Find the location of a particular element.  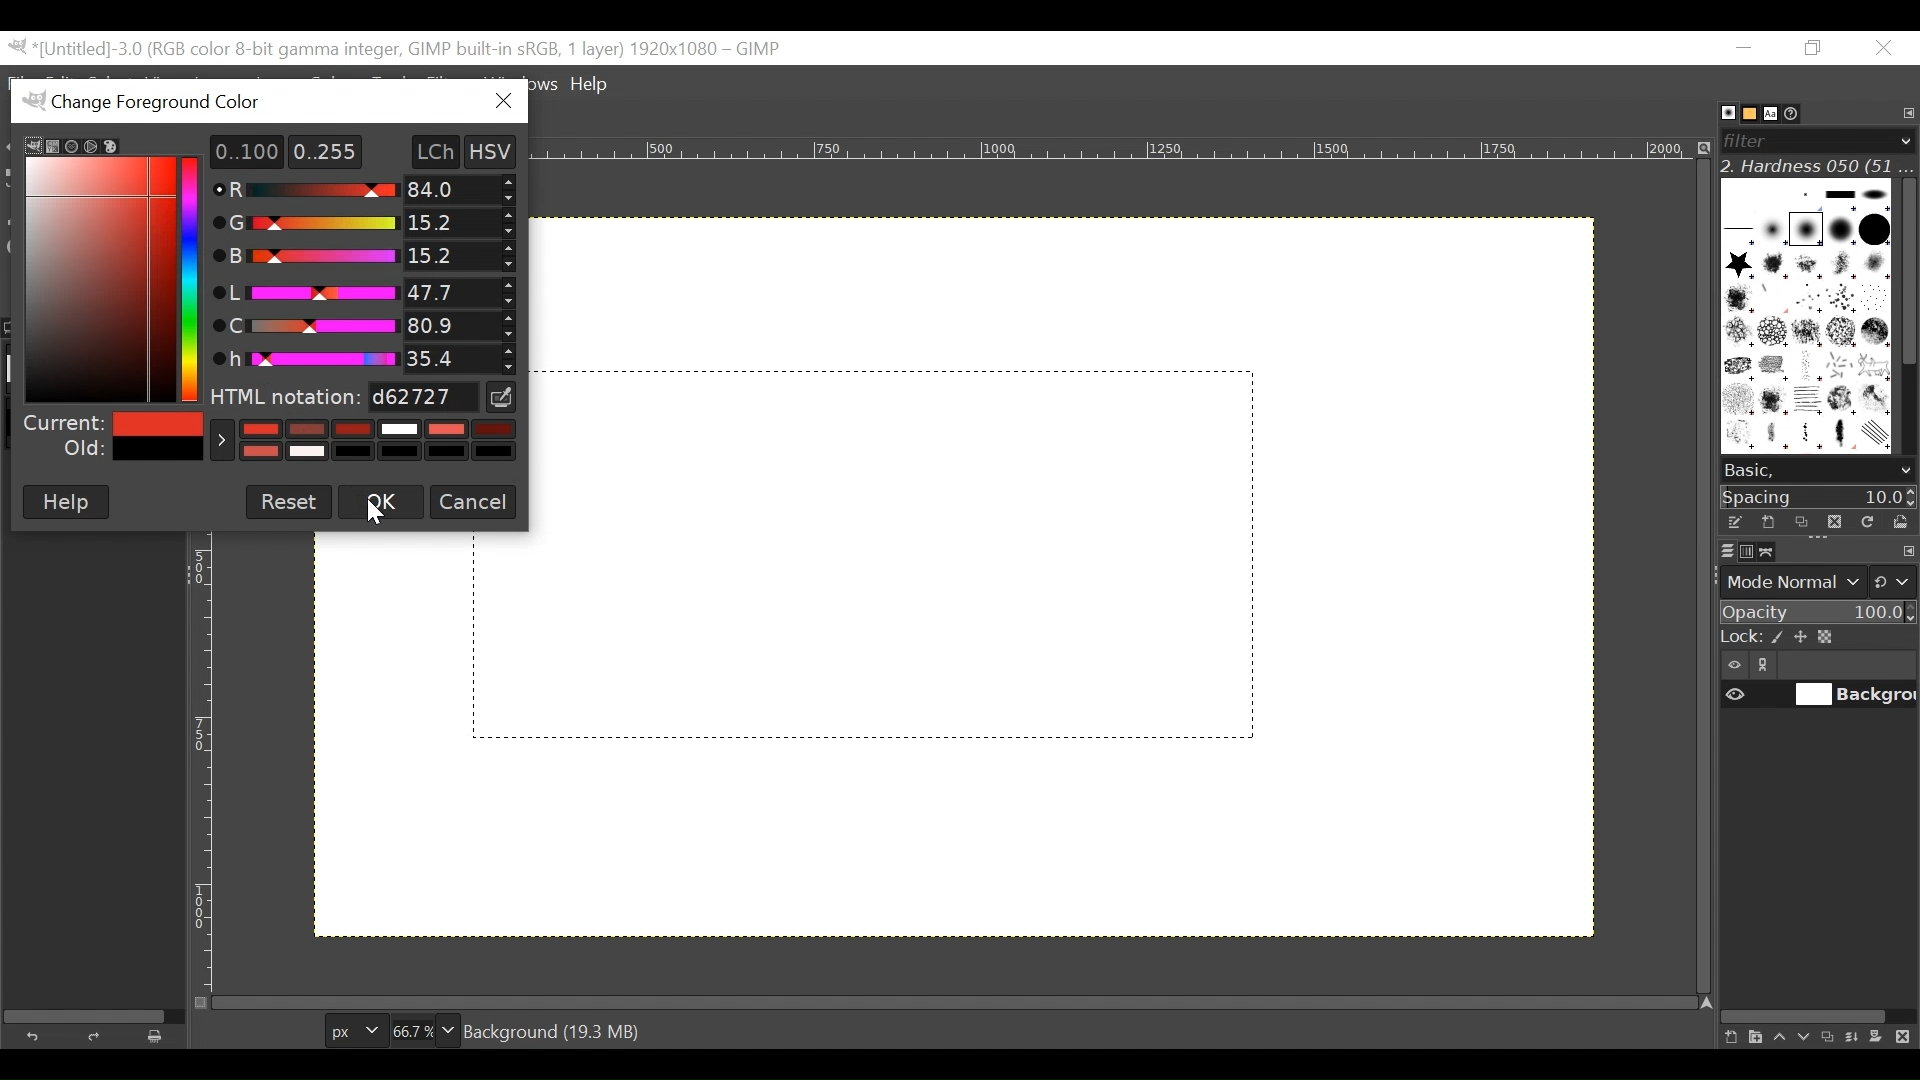

Create a new brush  is located at coordinates (1767, 522).